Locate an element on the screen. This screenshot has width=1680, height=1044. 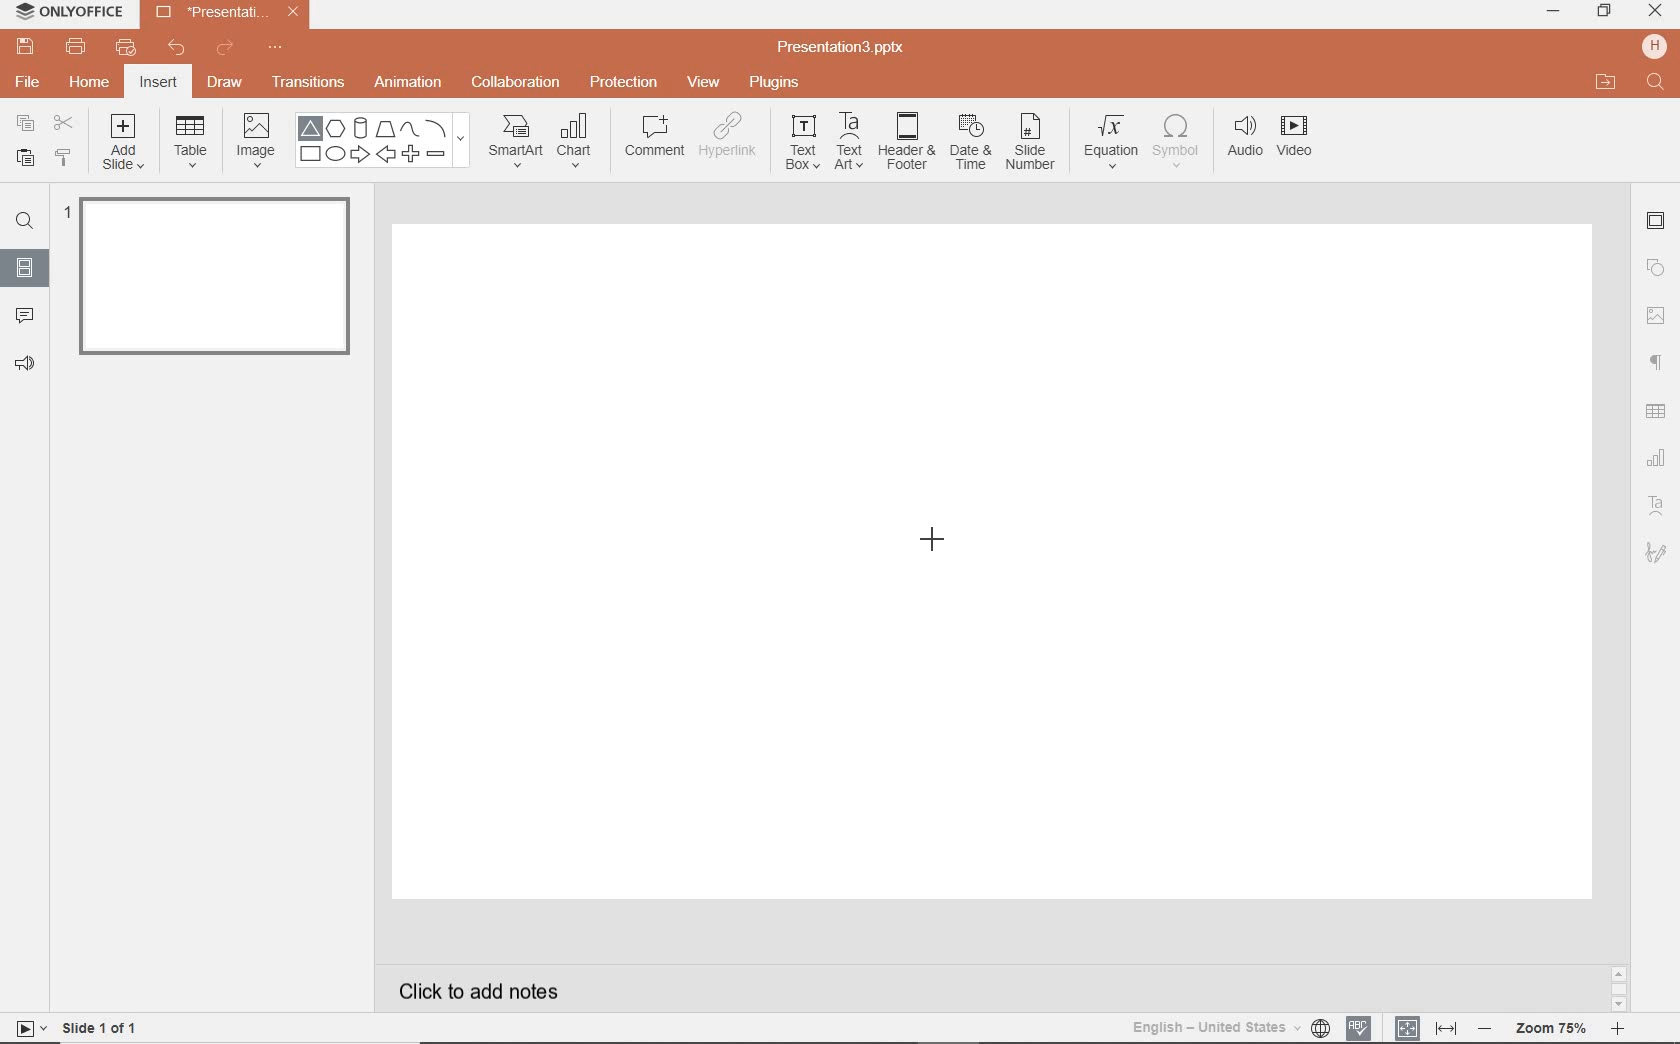
TEXT LANGUAGE is located at coordinates (1231, 1027).